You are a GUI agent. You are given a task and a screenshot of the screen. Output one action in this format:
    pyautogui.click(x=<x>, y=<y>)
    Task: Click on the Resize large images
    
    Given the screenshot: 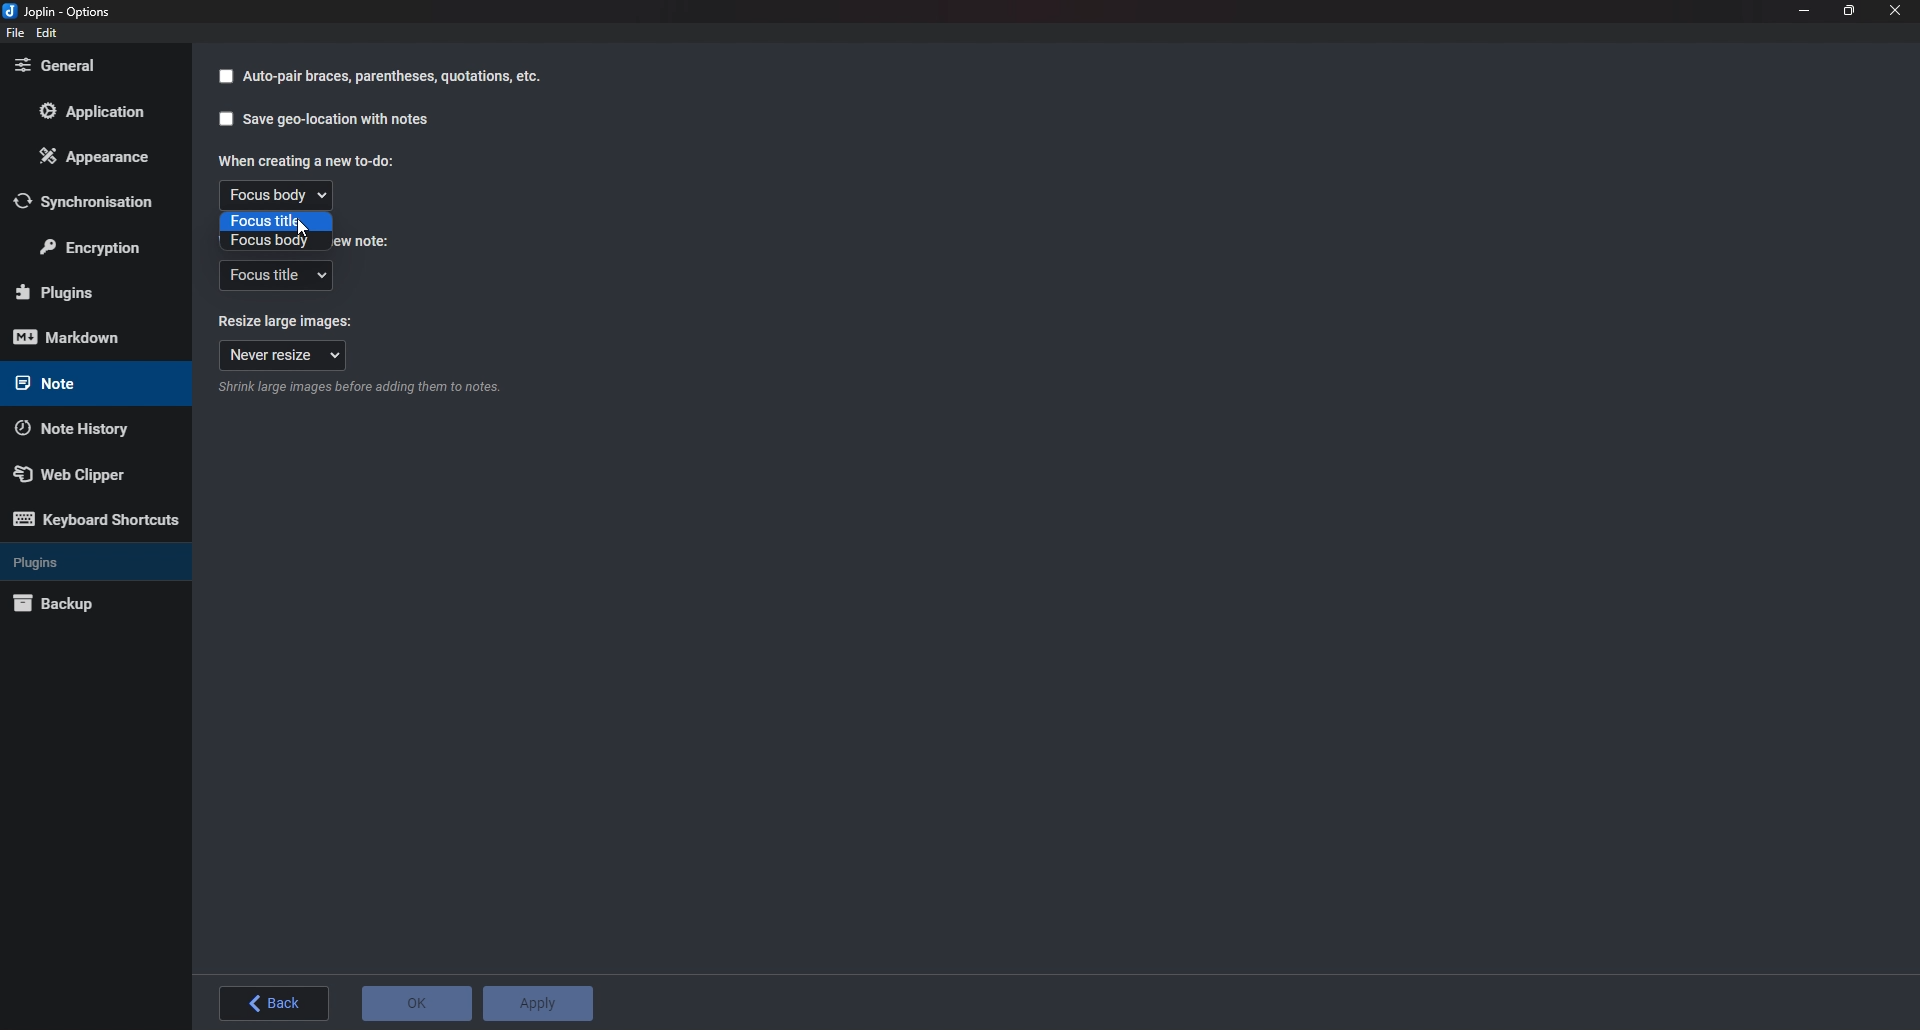 What is the action you would take?
    pyautogui.click(x=288, y=321)
    